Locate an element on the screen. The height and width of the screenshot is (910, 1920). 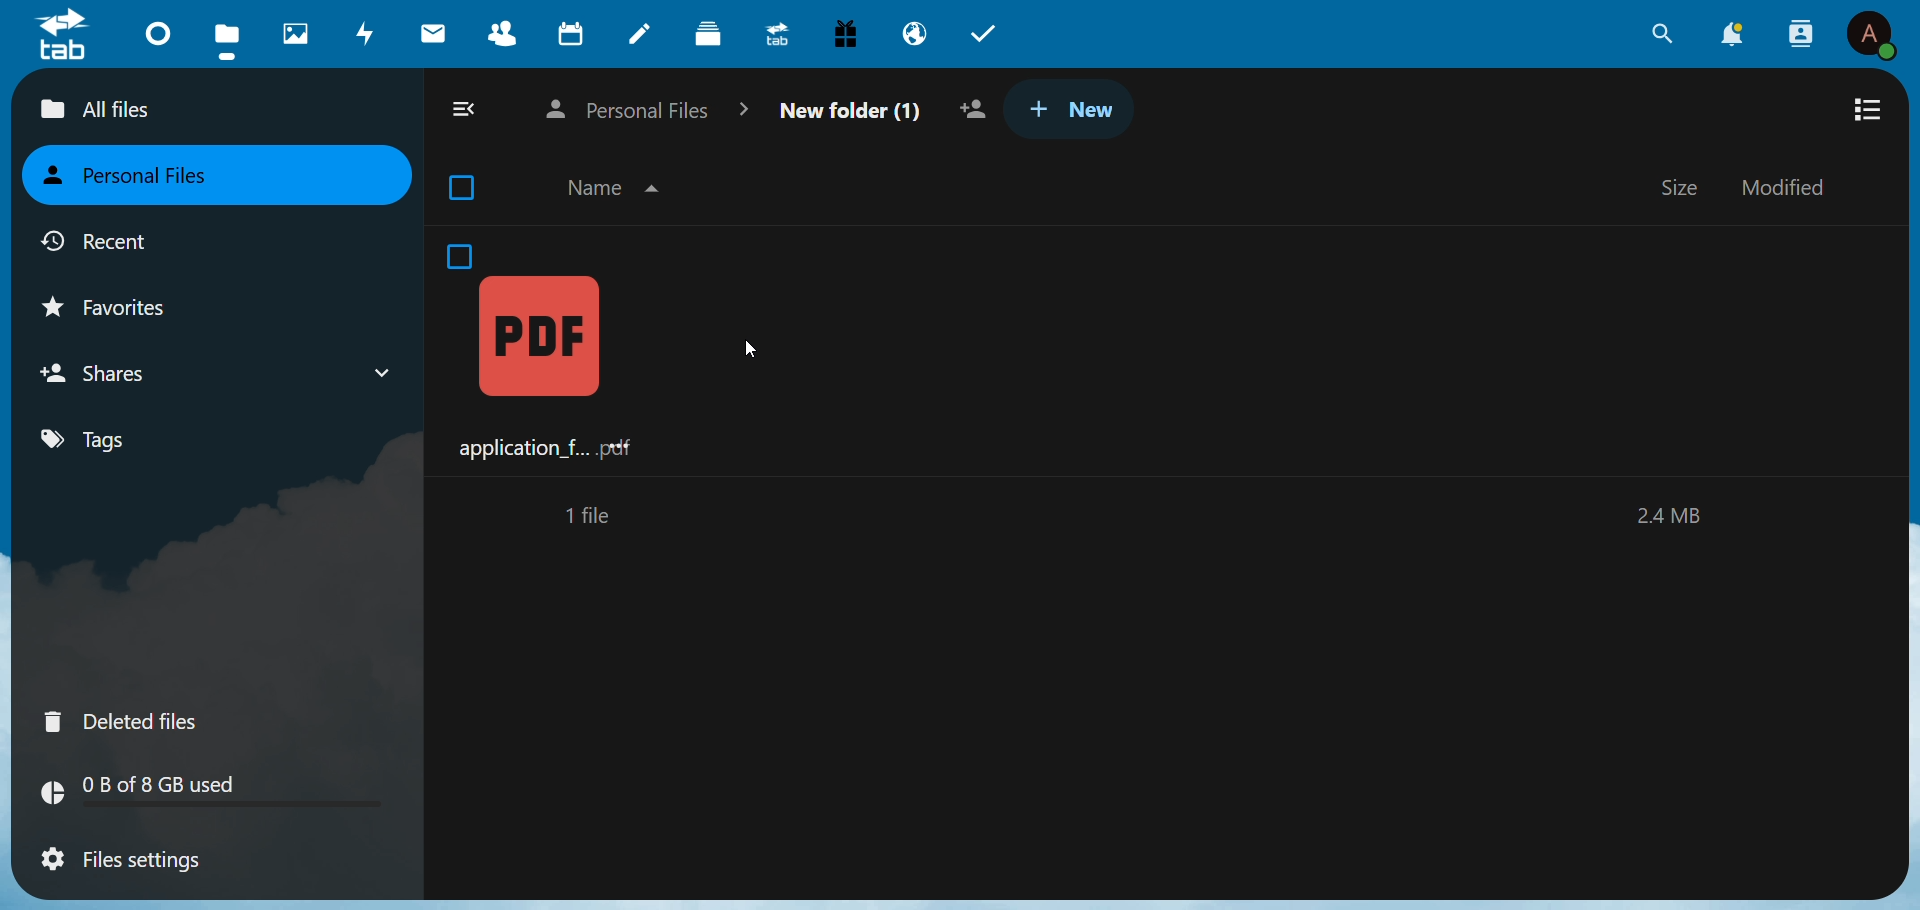
cursor is located at coordinates (750, 348).